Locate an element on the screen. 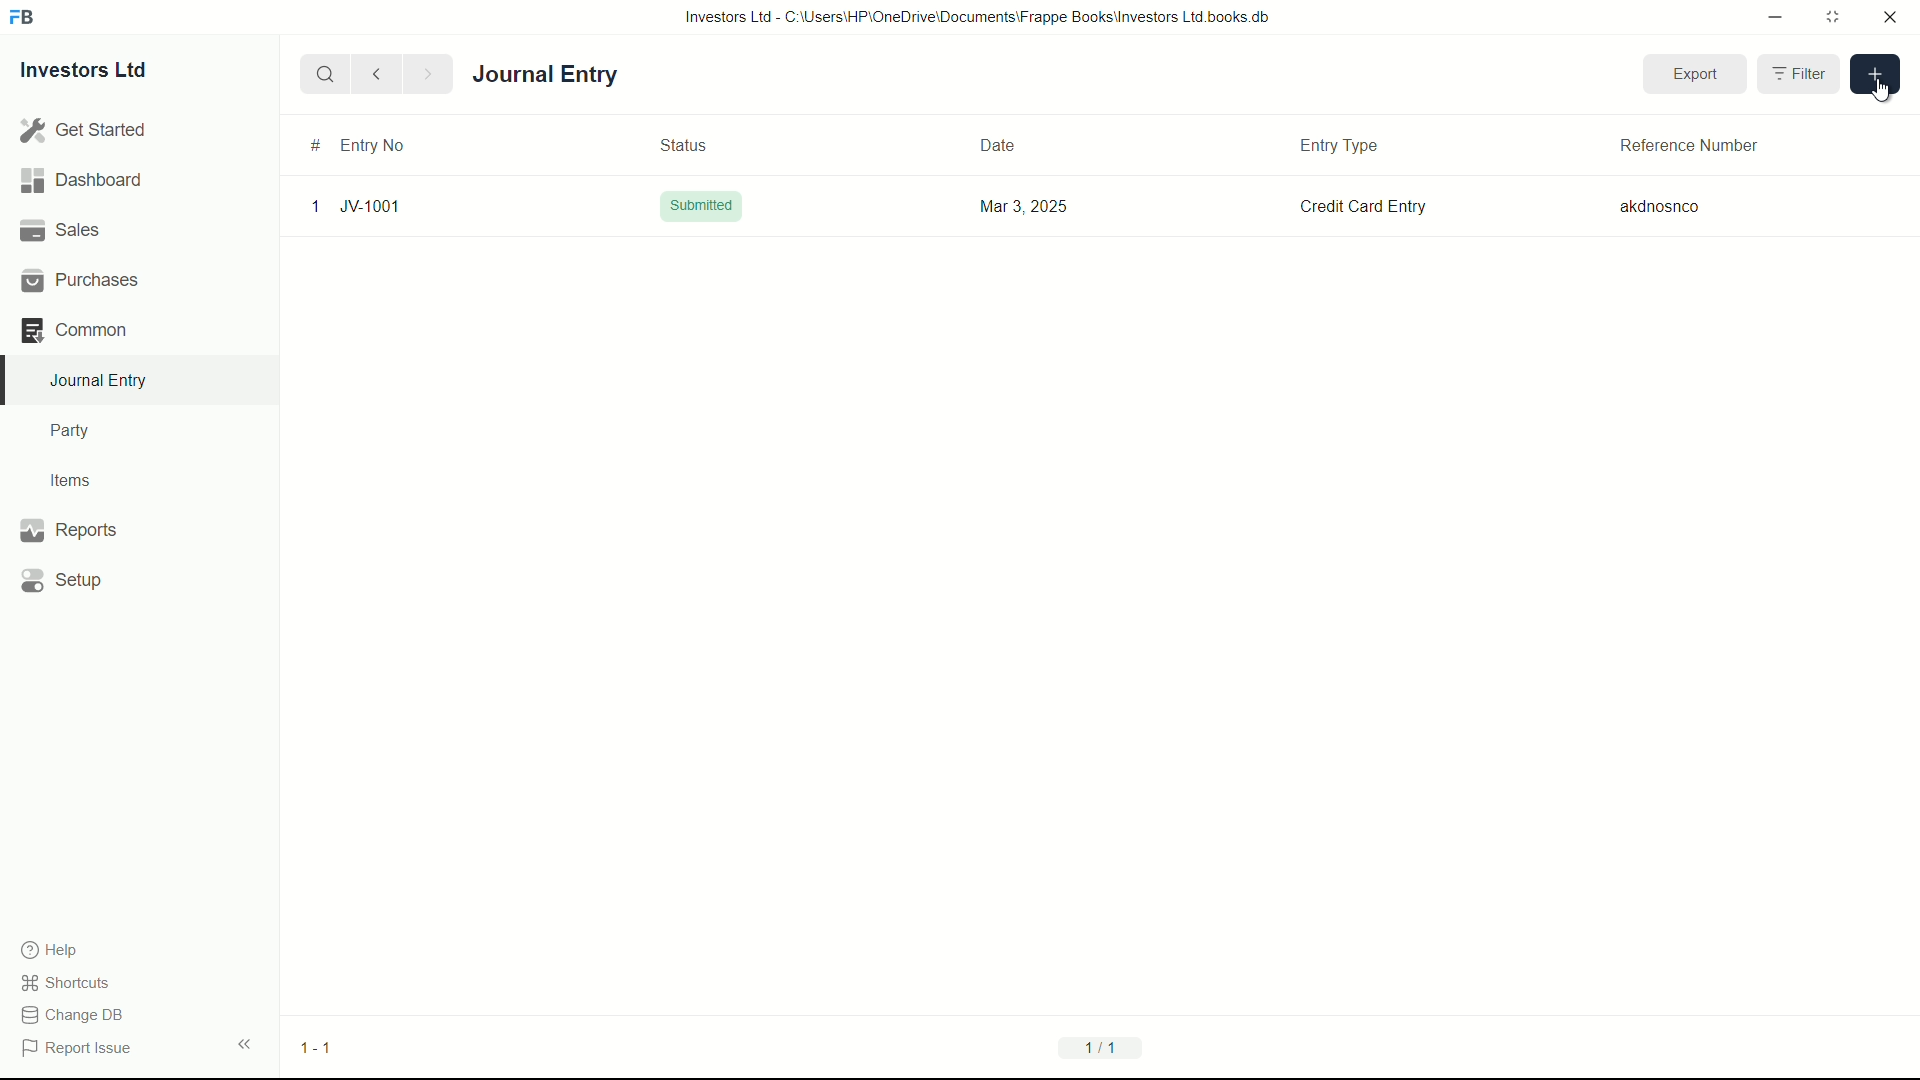 Image resolution: width=1920 pixels, height=1080 pixels. 1 is located at coordinates (308, 207).